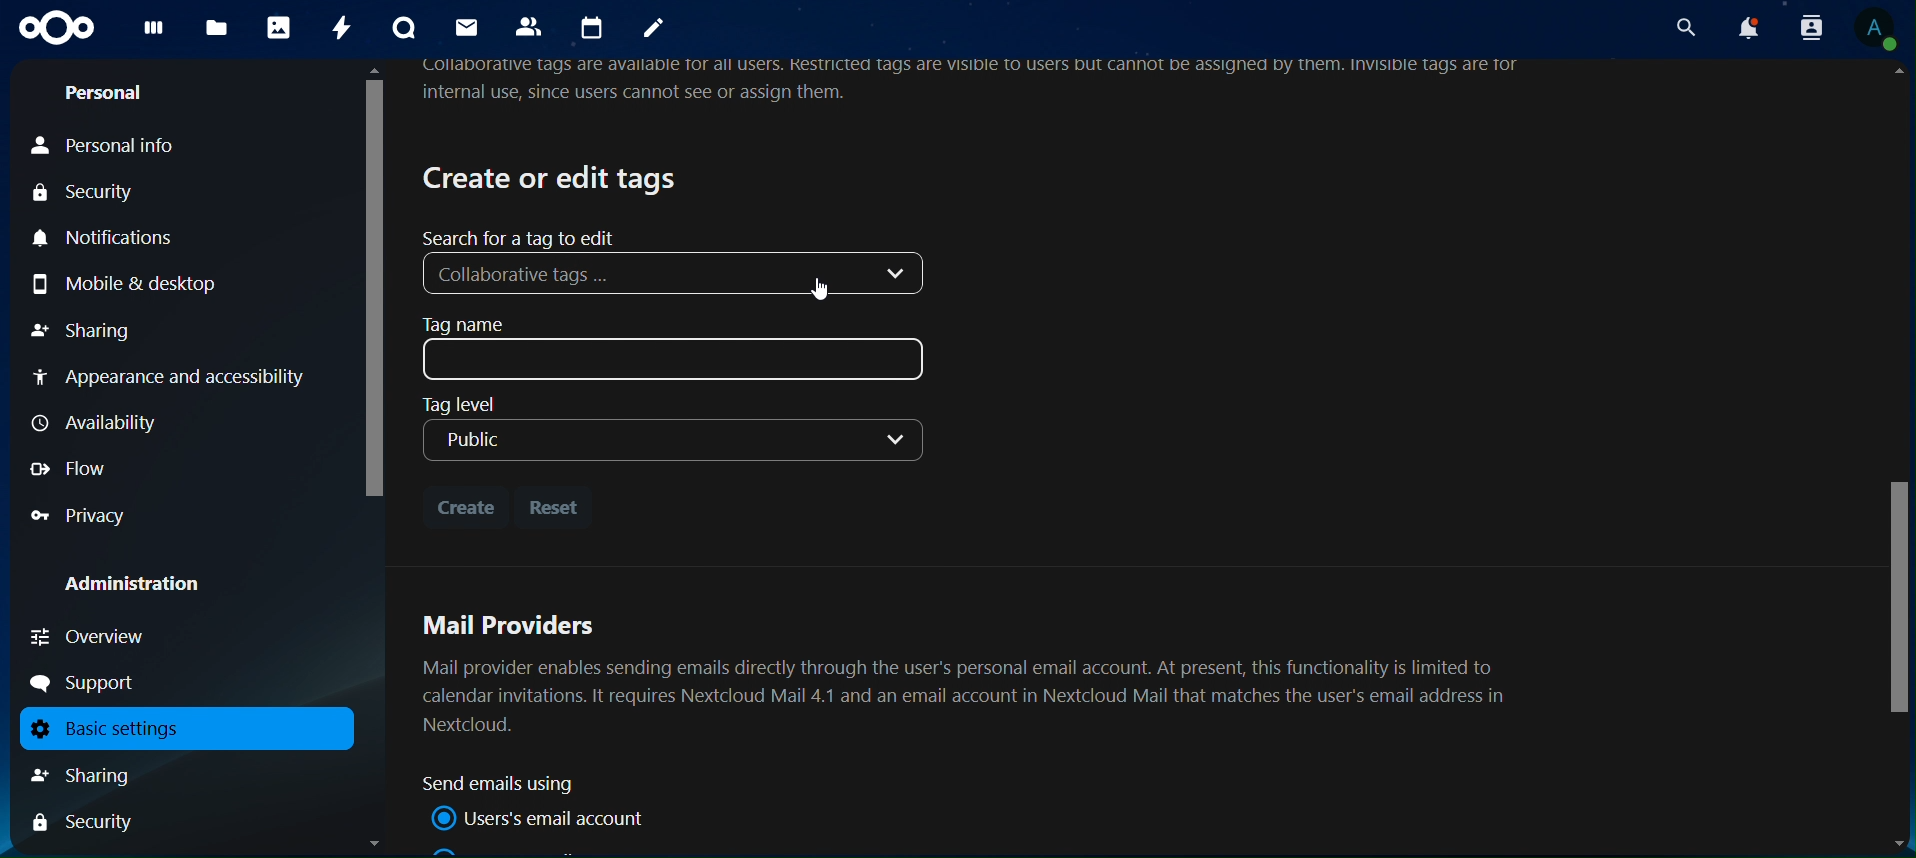  What do you see at coordinates (1895, 460) in the screenshot?
I see `Scrollbar` at bounding box center [1895, 460].